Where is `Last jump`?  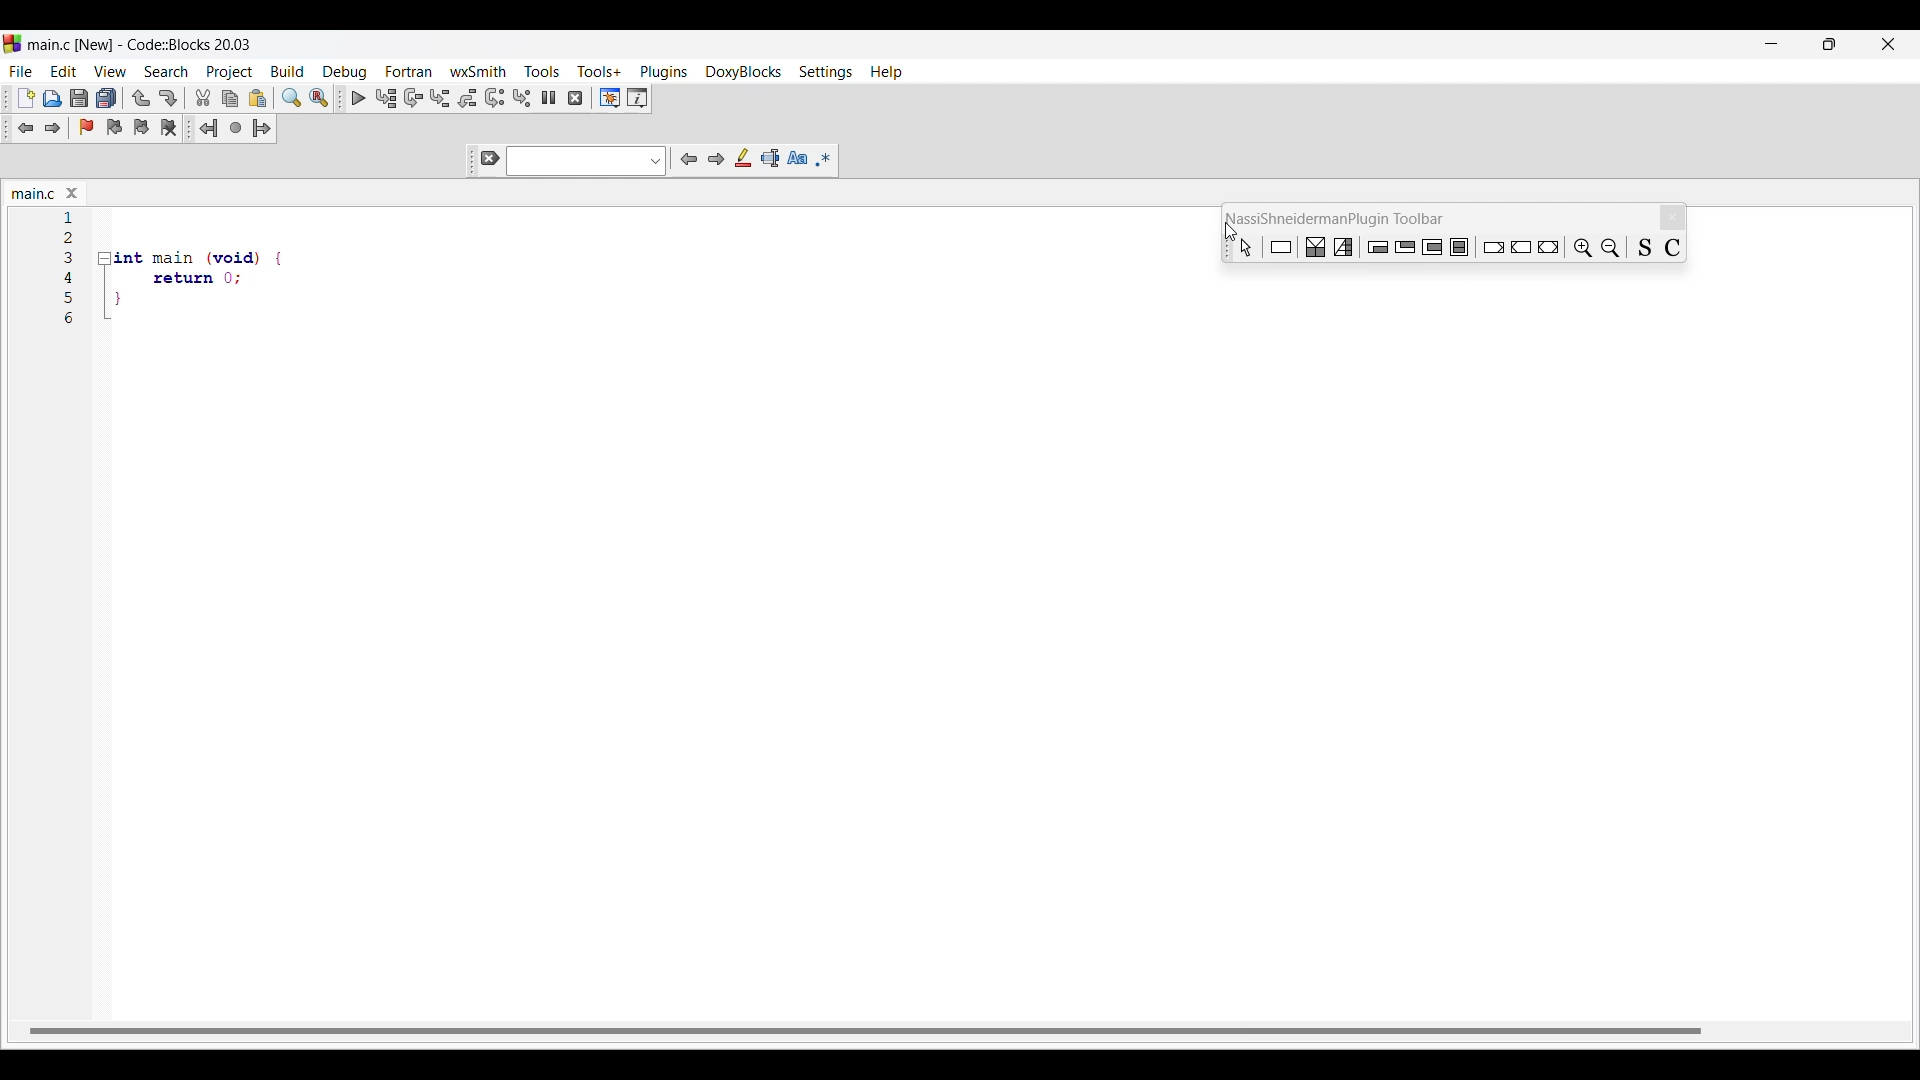 Last jump is located at coordinates (236, 127).